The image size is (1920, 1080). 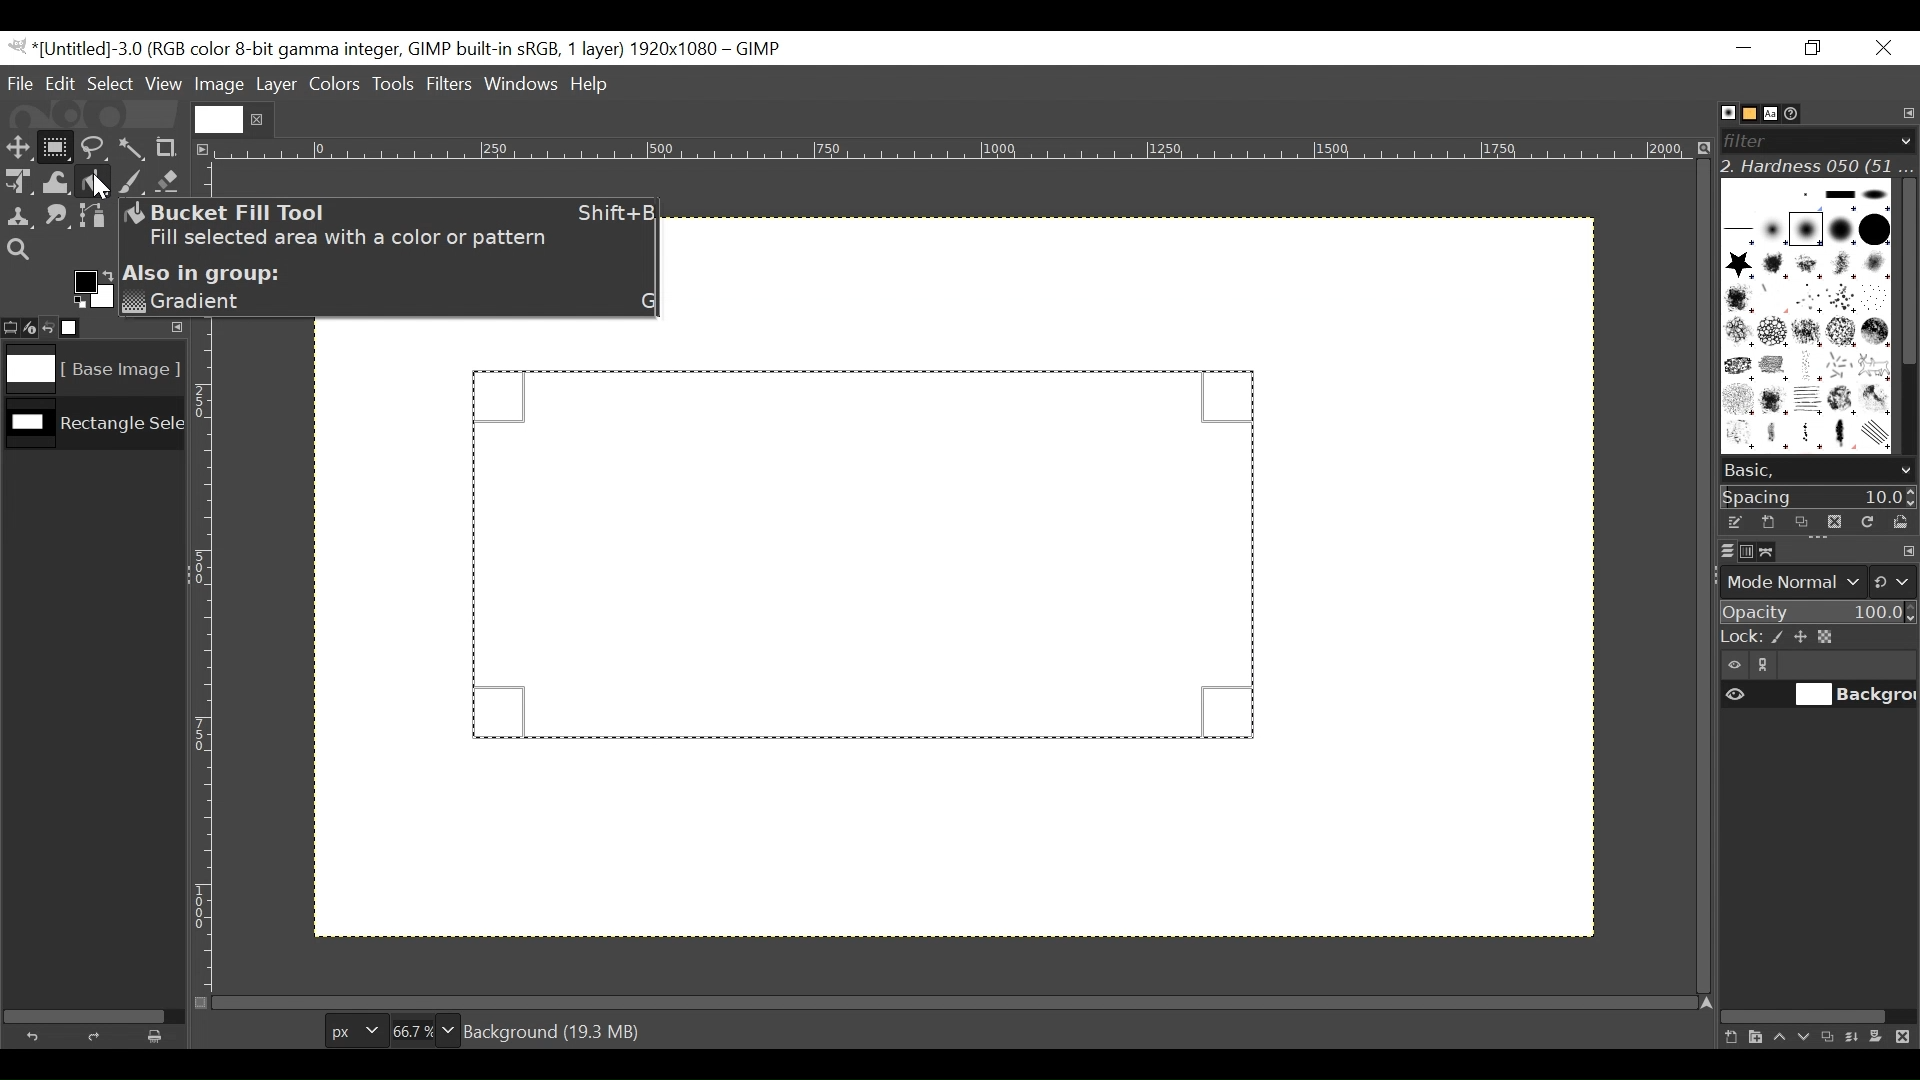 What do you see at coordinates (1816, 139) in the screenshot?
I see `Filter bar` at bounding box center [1816, 139].